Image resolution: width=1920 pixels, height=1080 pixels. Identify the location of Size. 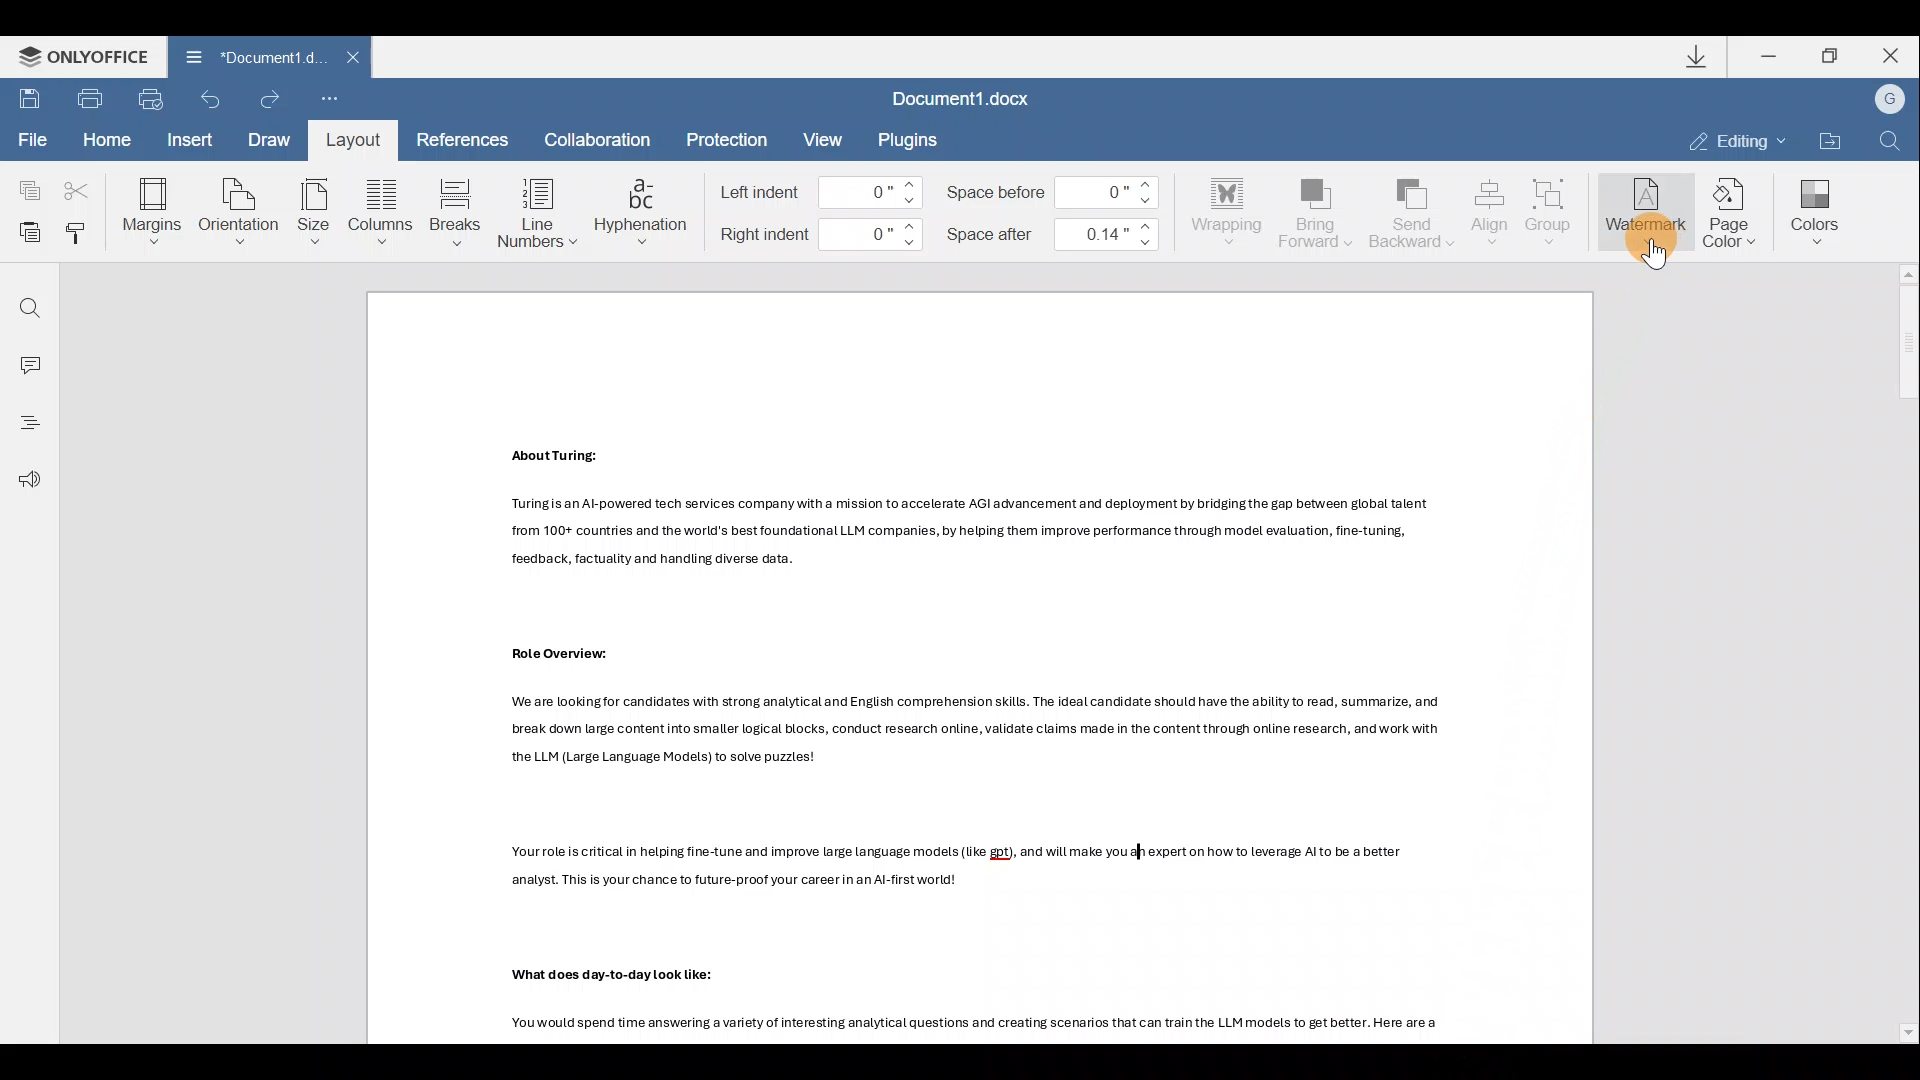
(314, 210).